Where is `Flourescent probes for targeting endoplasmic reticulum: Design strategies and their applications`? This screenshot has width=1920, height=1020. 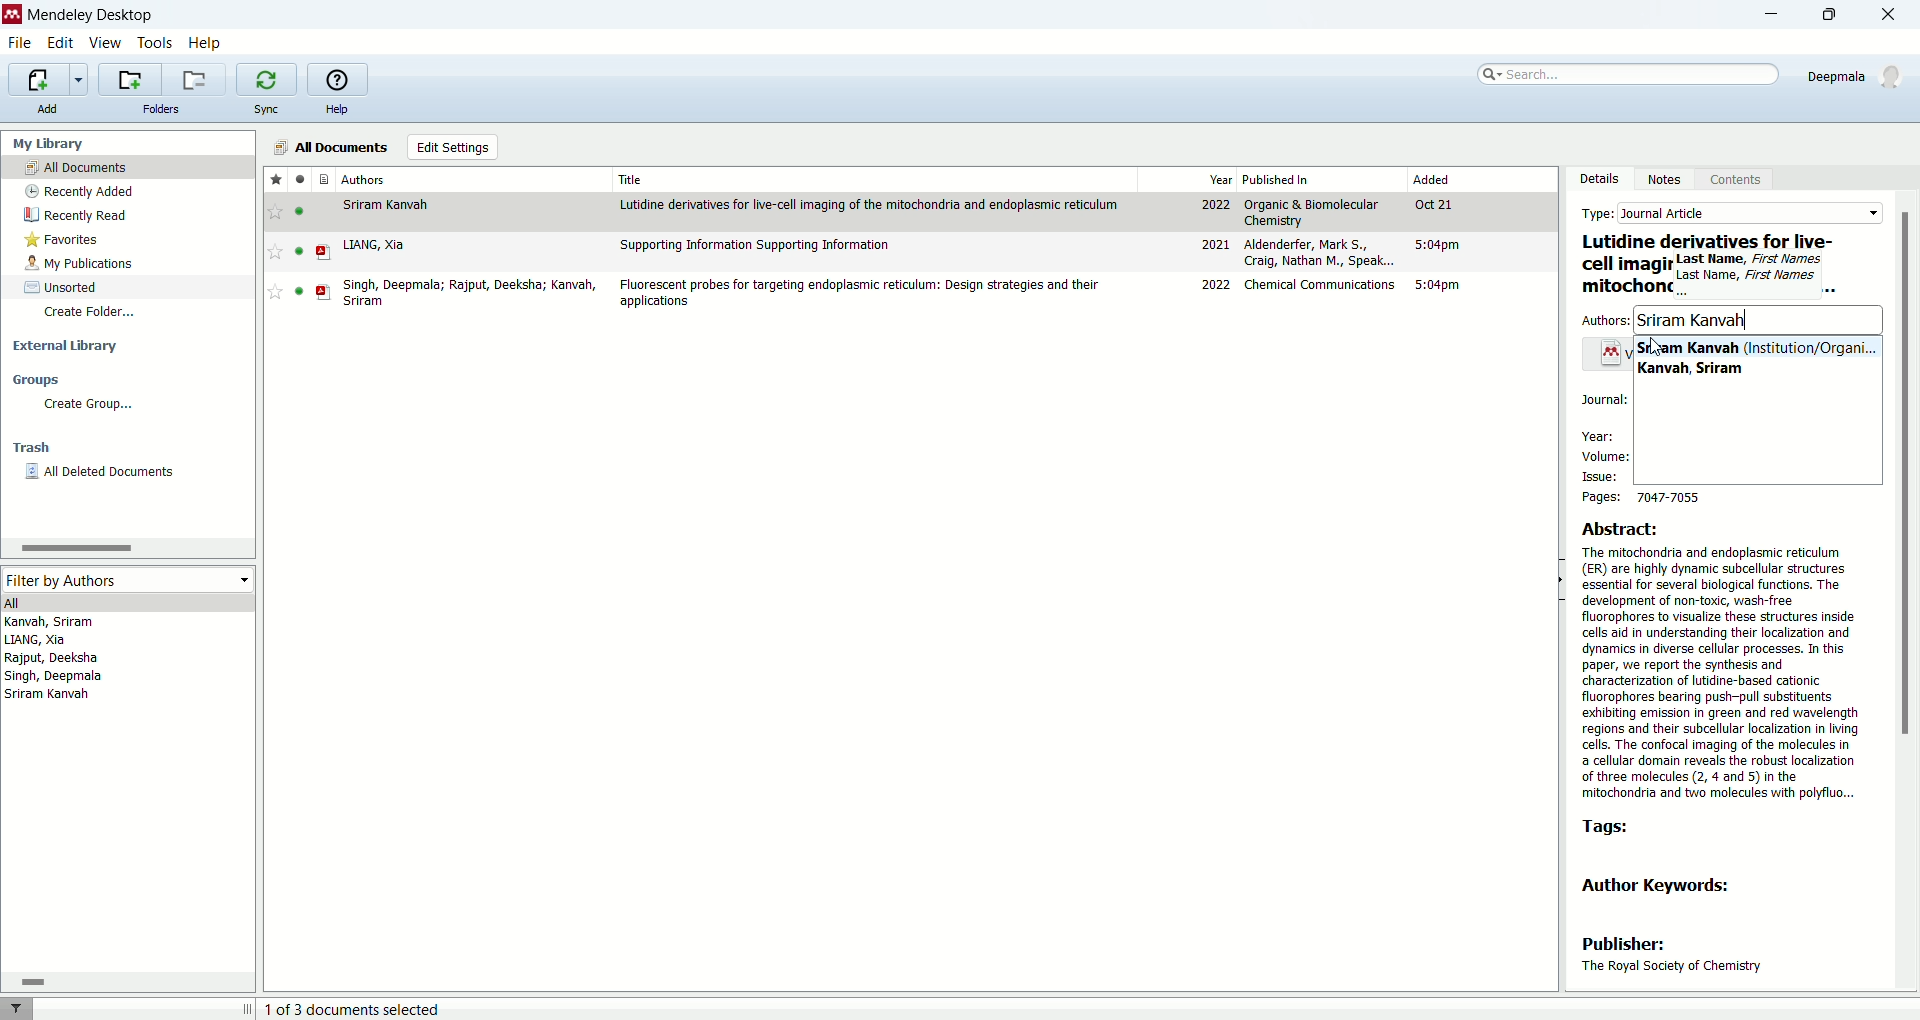
Flourescent probes for targeting endoplasmic reticulum: Design strategies and their applications is located at coordinates (862, 294).